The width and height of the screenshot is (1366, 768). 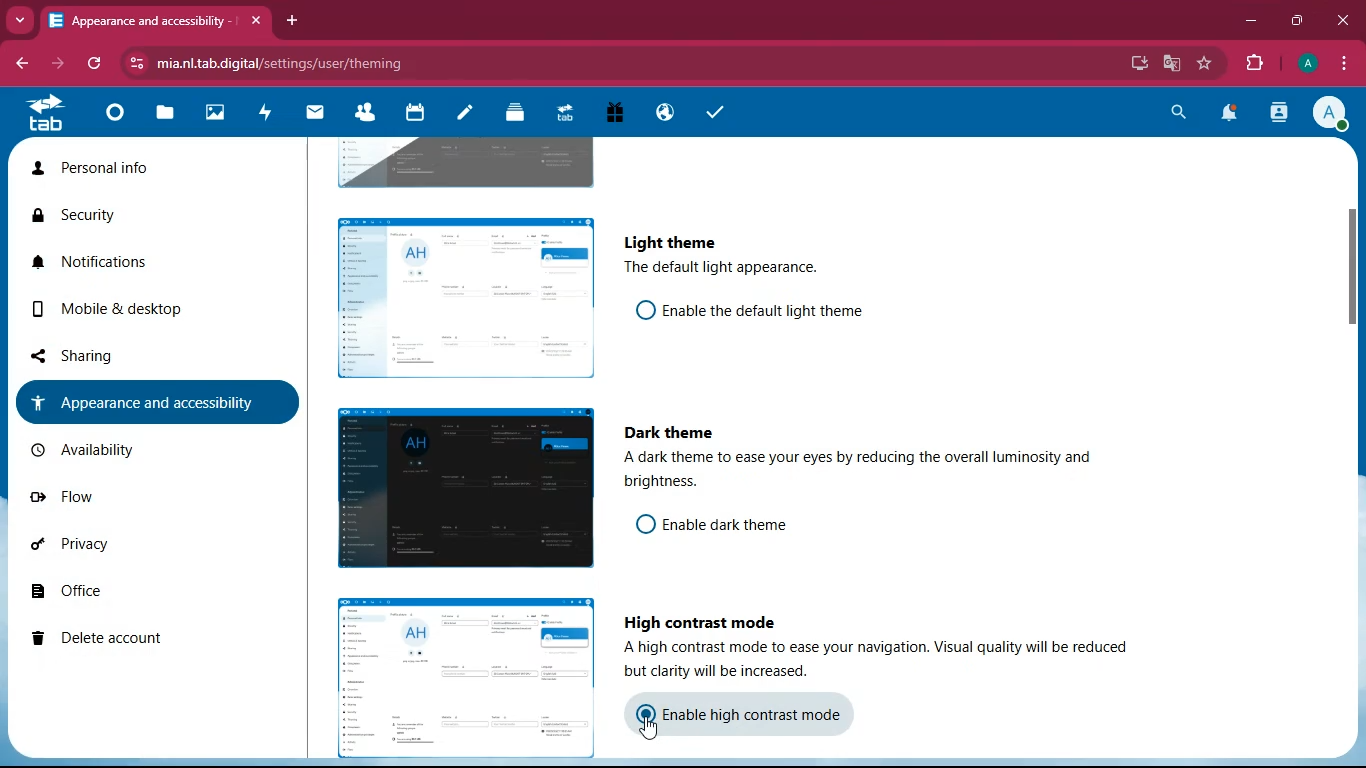 What do you see at coordinates (22, 21) in the screenshot?
I see `more` at bounding box center [22, 21].